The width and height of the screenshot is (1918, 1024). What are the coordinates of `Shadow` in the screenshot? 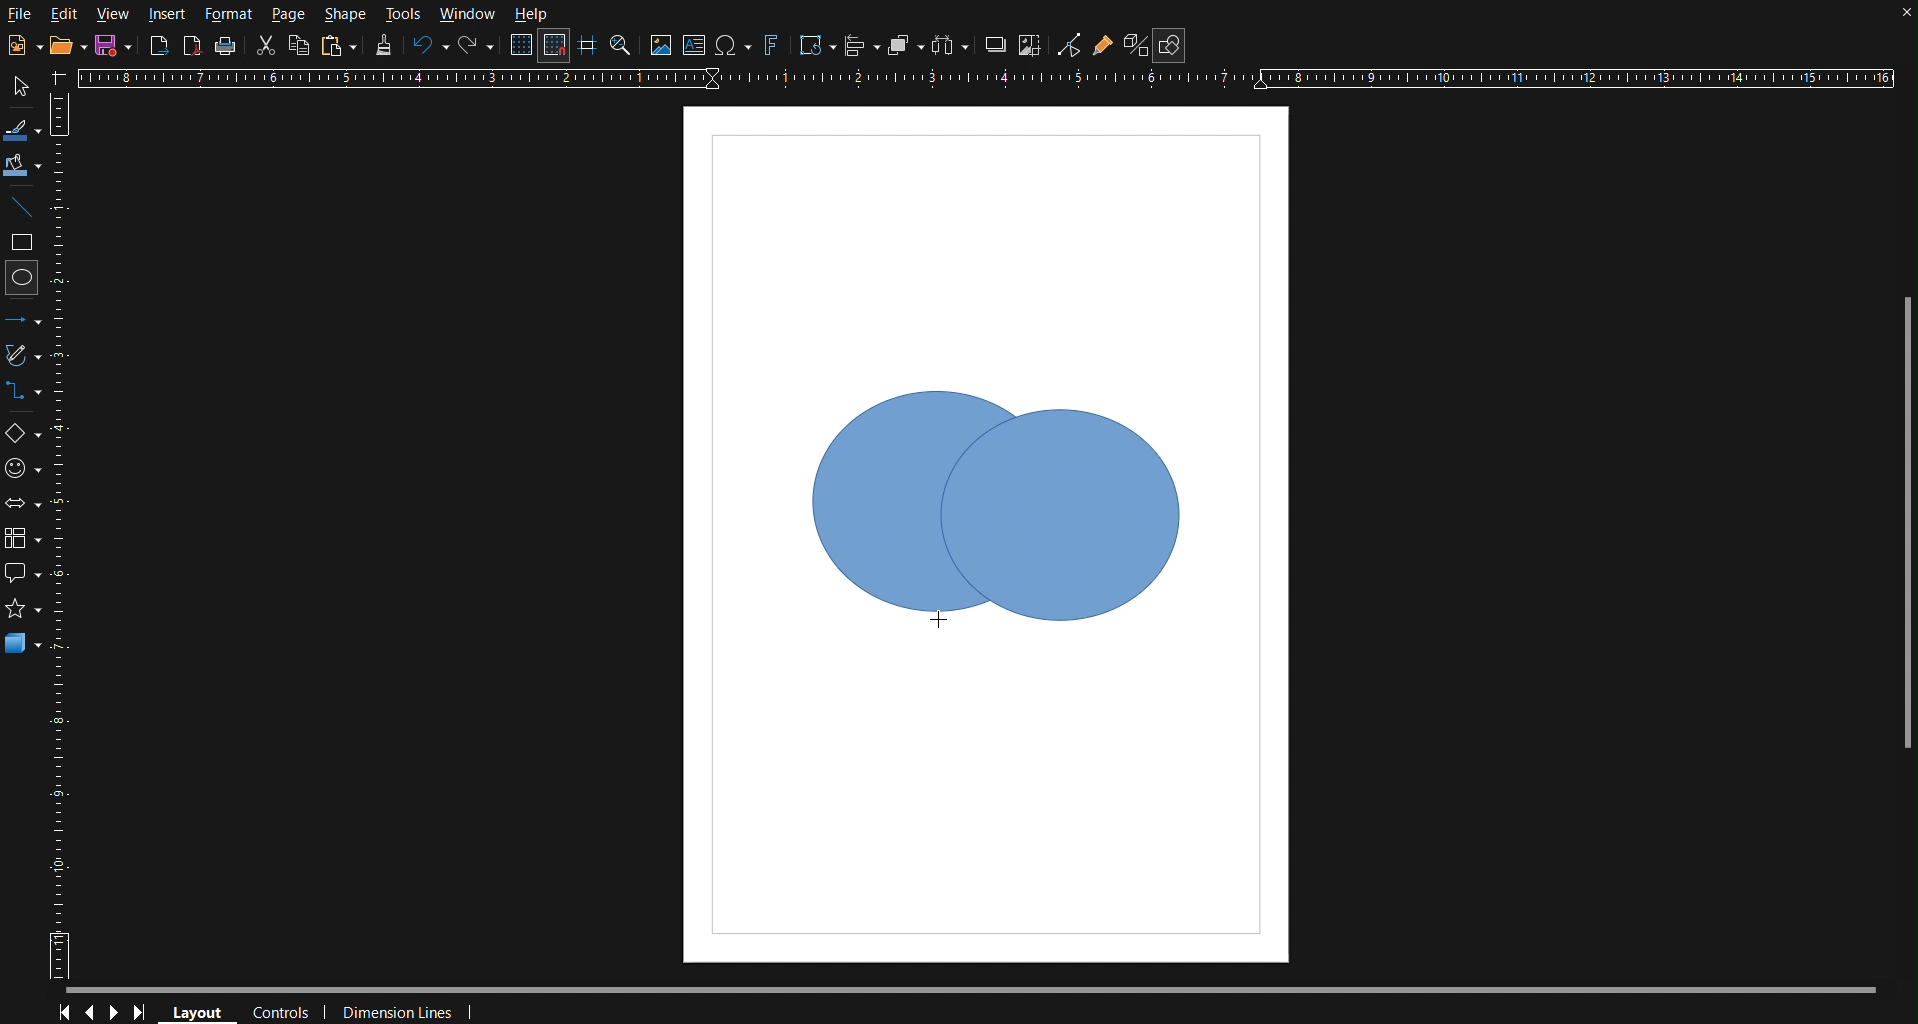 It's located at (996, 46).